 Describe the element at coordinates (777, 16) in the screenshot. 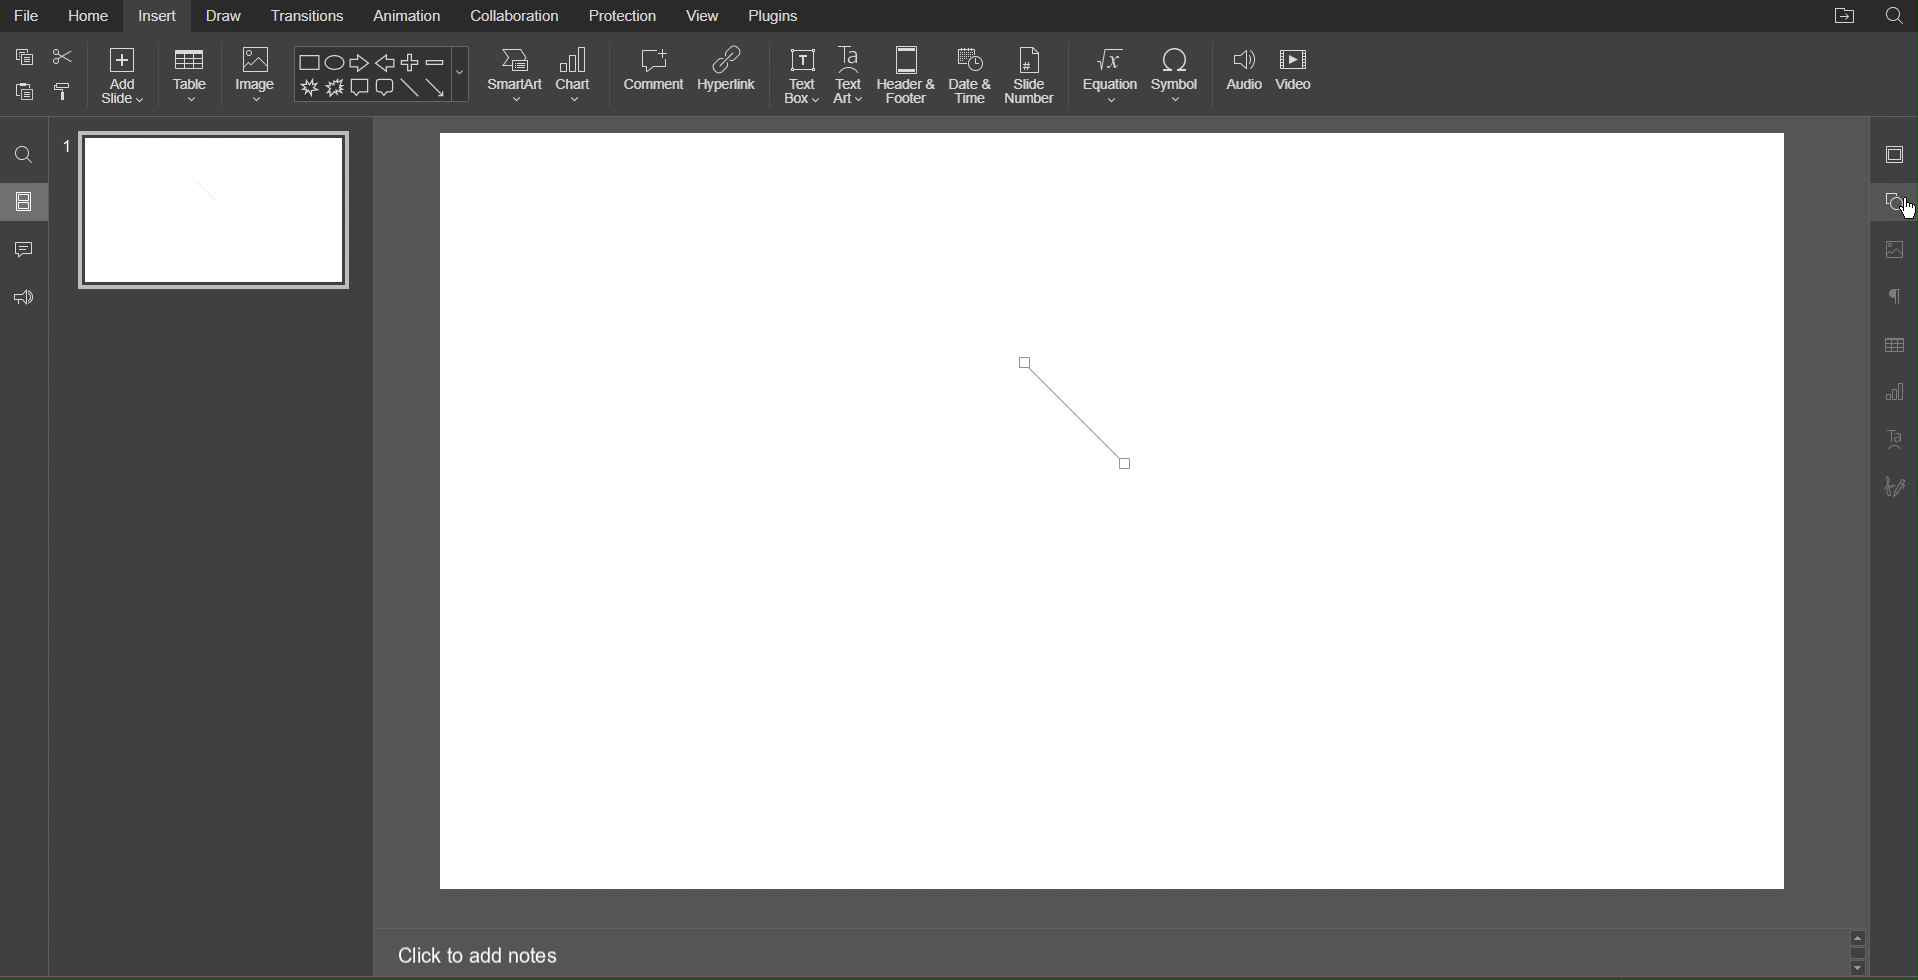

I see `Plugins` at that location.